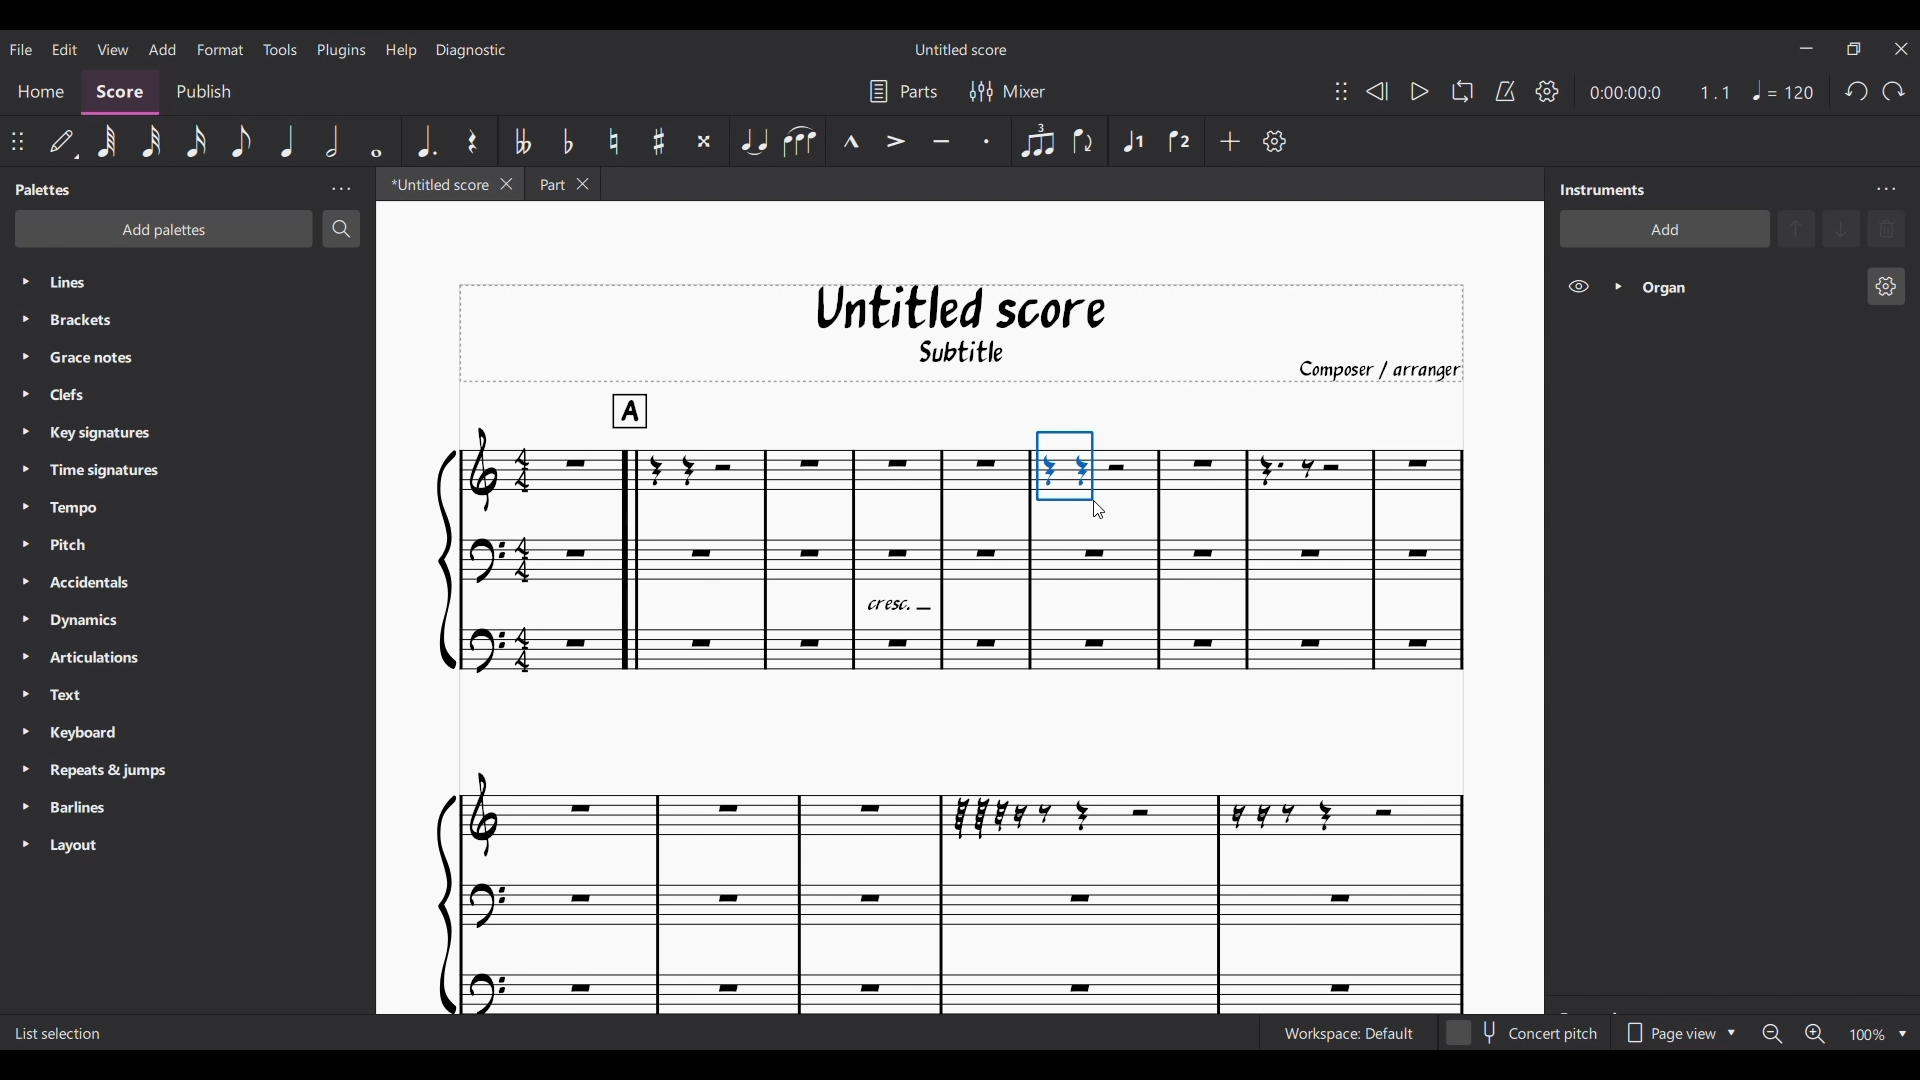  I want to click on Search, so click(341, 228).